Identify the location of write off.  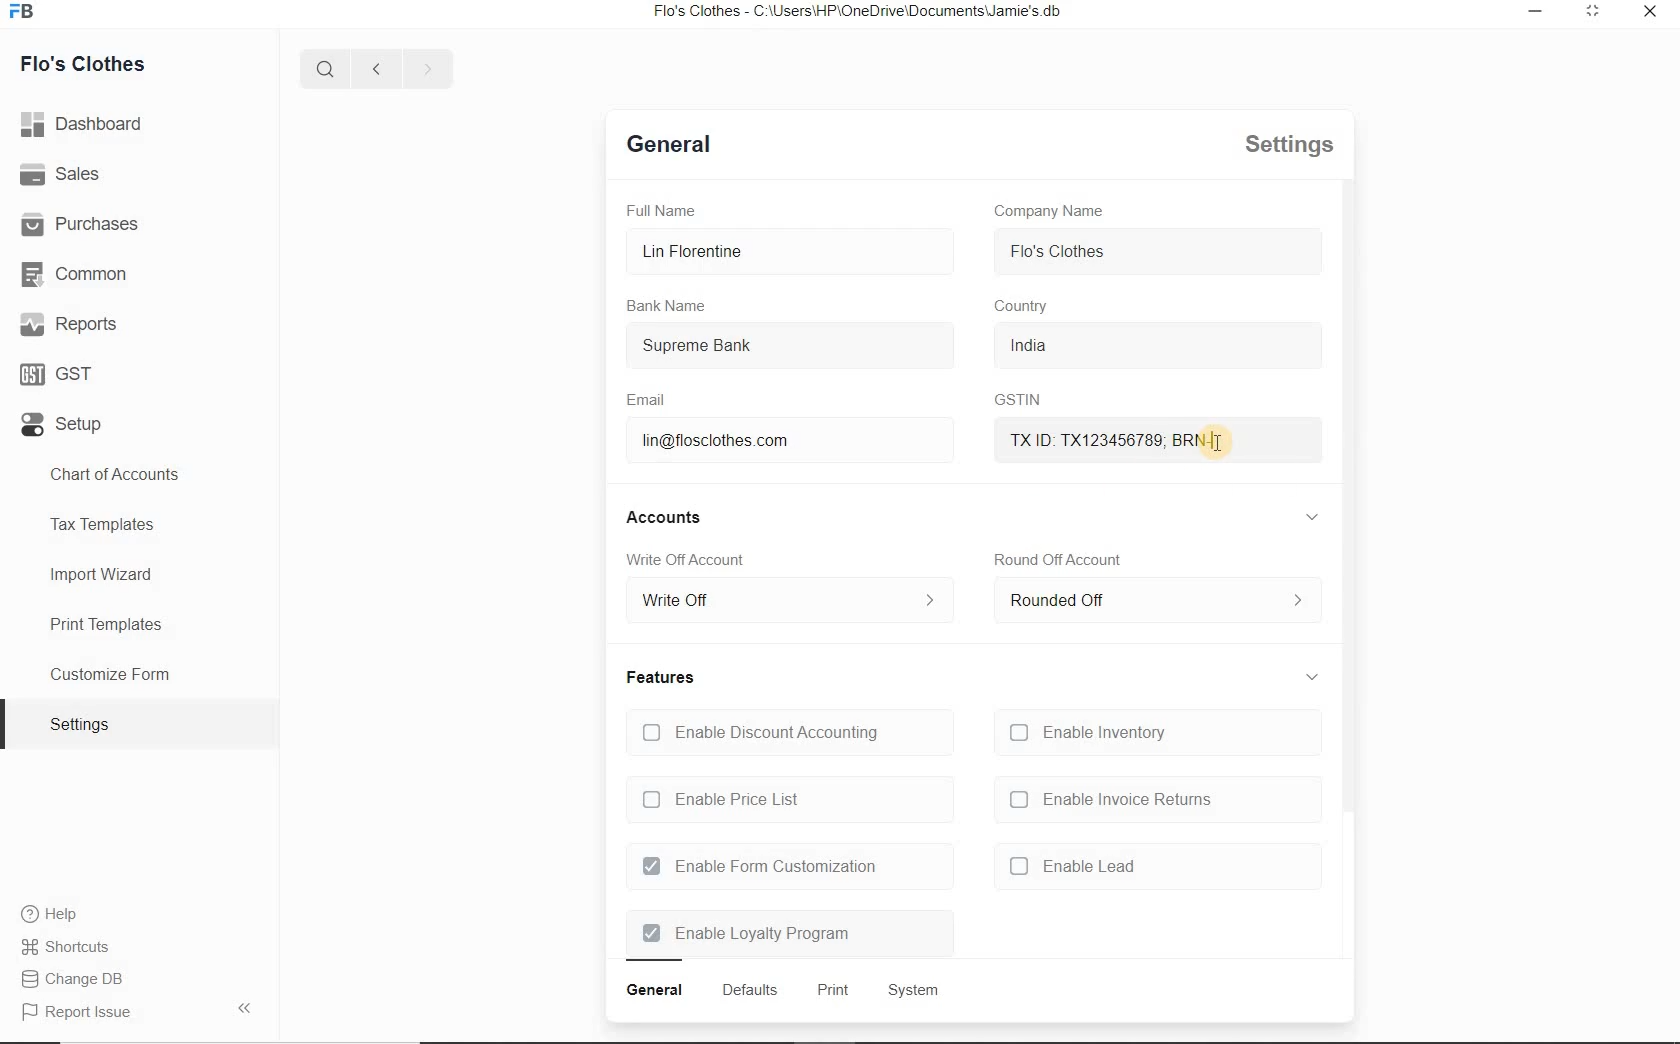
(787, 602).